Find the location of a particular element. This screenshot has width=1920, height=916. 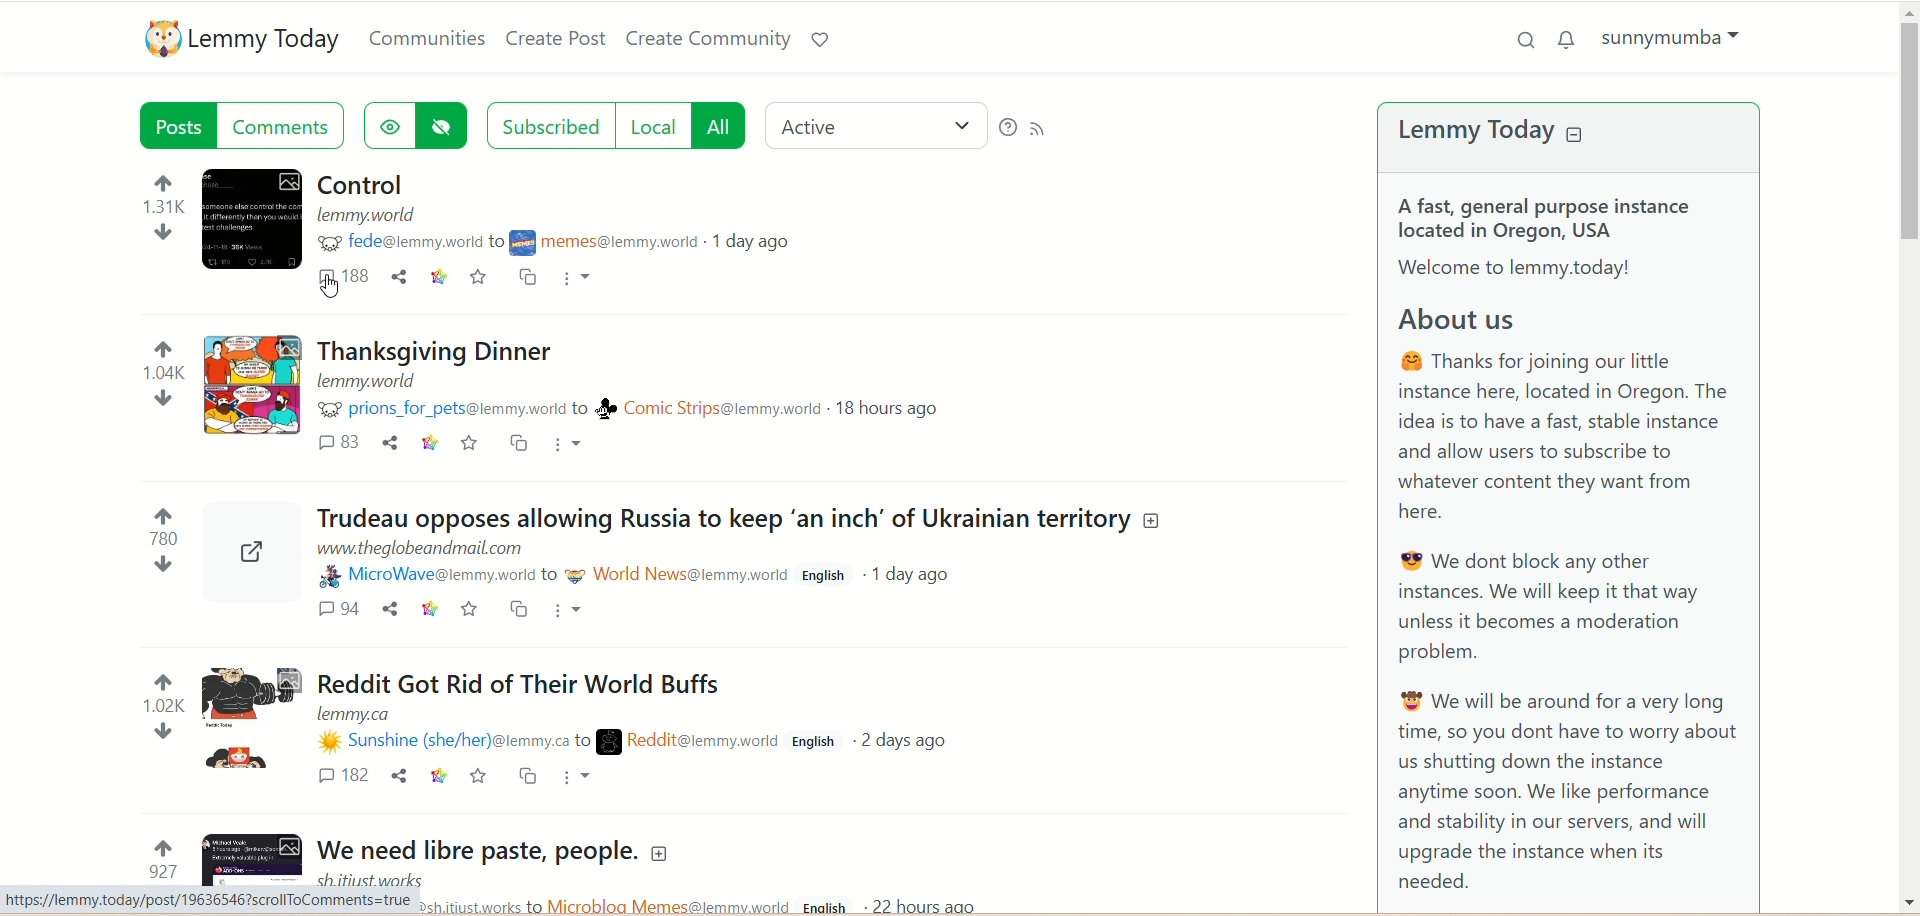

cross post is located at coordinates (531, 771).